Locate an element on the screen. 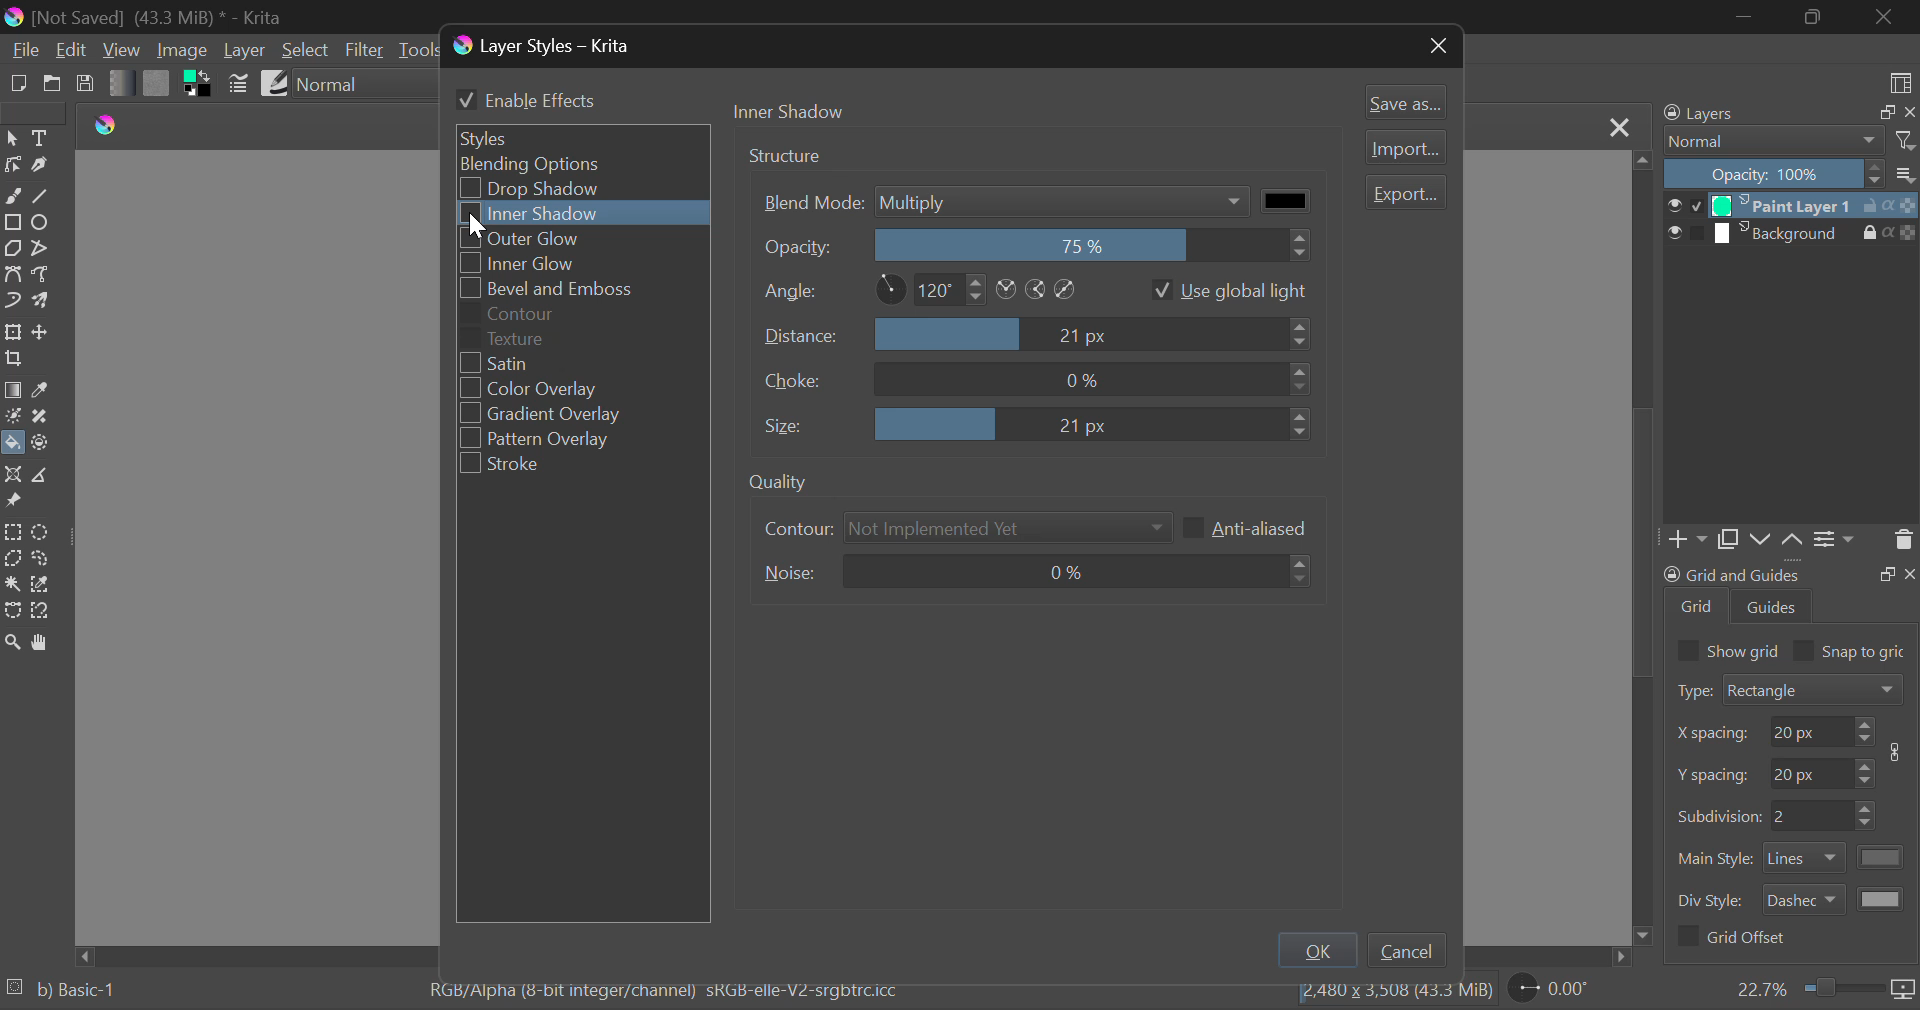 The image size is (1920, 1010). Pan is located at coordinates (42, 643).